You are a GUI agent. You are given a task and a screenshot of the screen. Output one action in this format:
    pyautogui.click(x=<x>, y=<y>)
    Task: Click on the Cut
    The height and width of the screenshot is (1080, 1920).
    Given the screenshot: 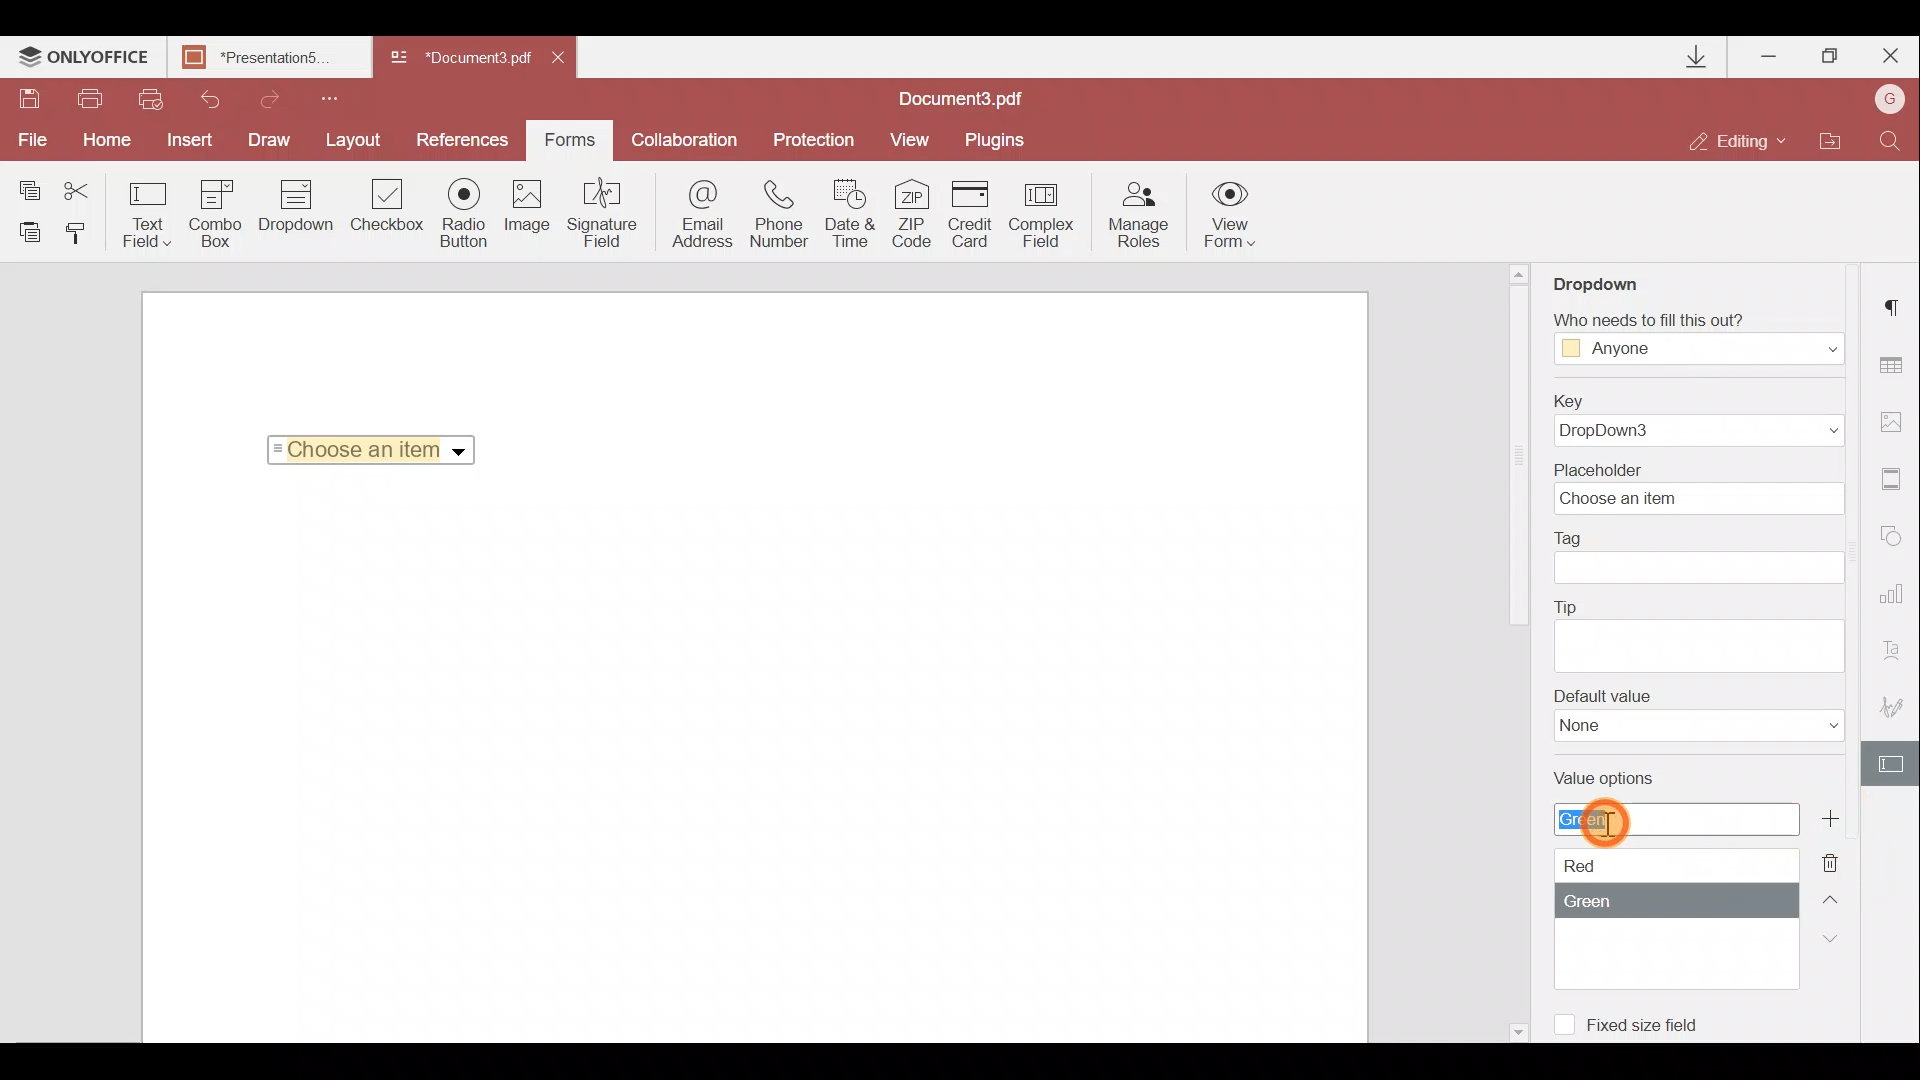 What is the action you would take?
    pyautogui.click(x=79, y=185)
    